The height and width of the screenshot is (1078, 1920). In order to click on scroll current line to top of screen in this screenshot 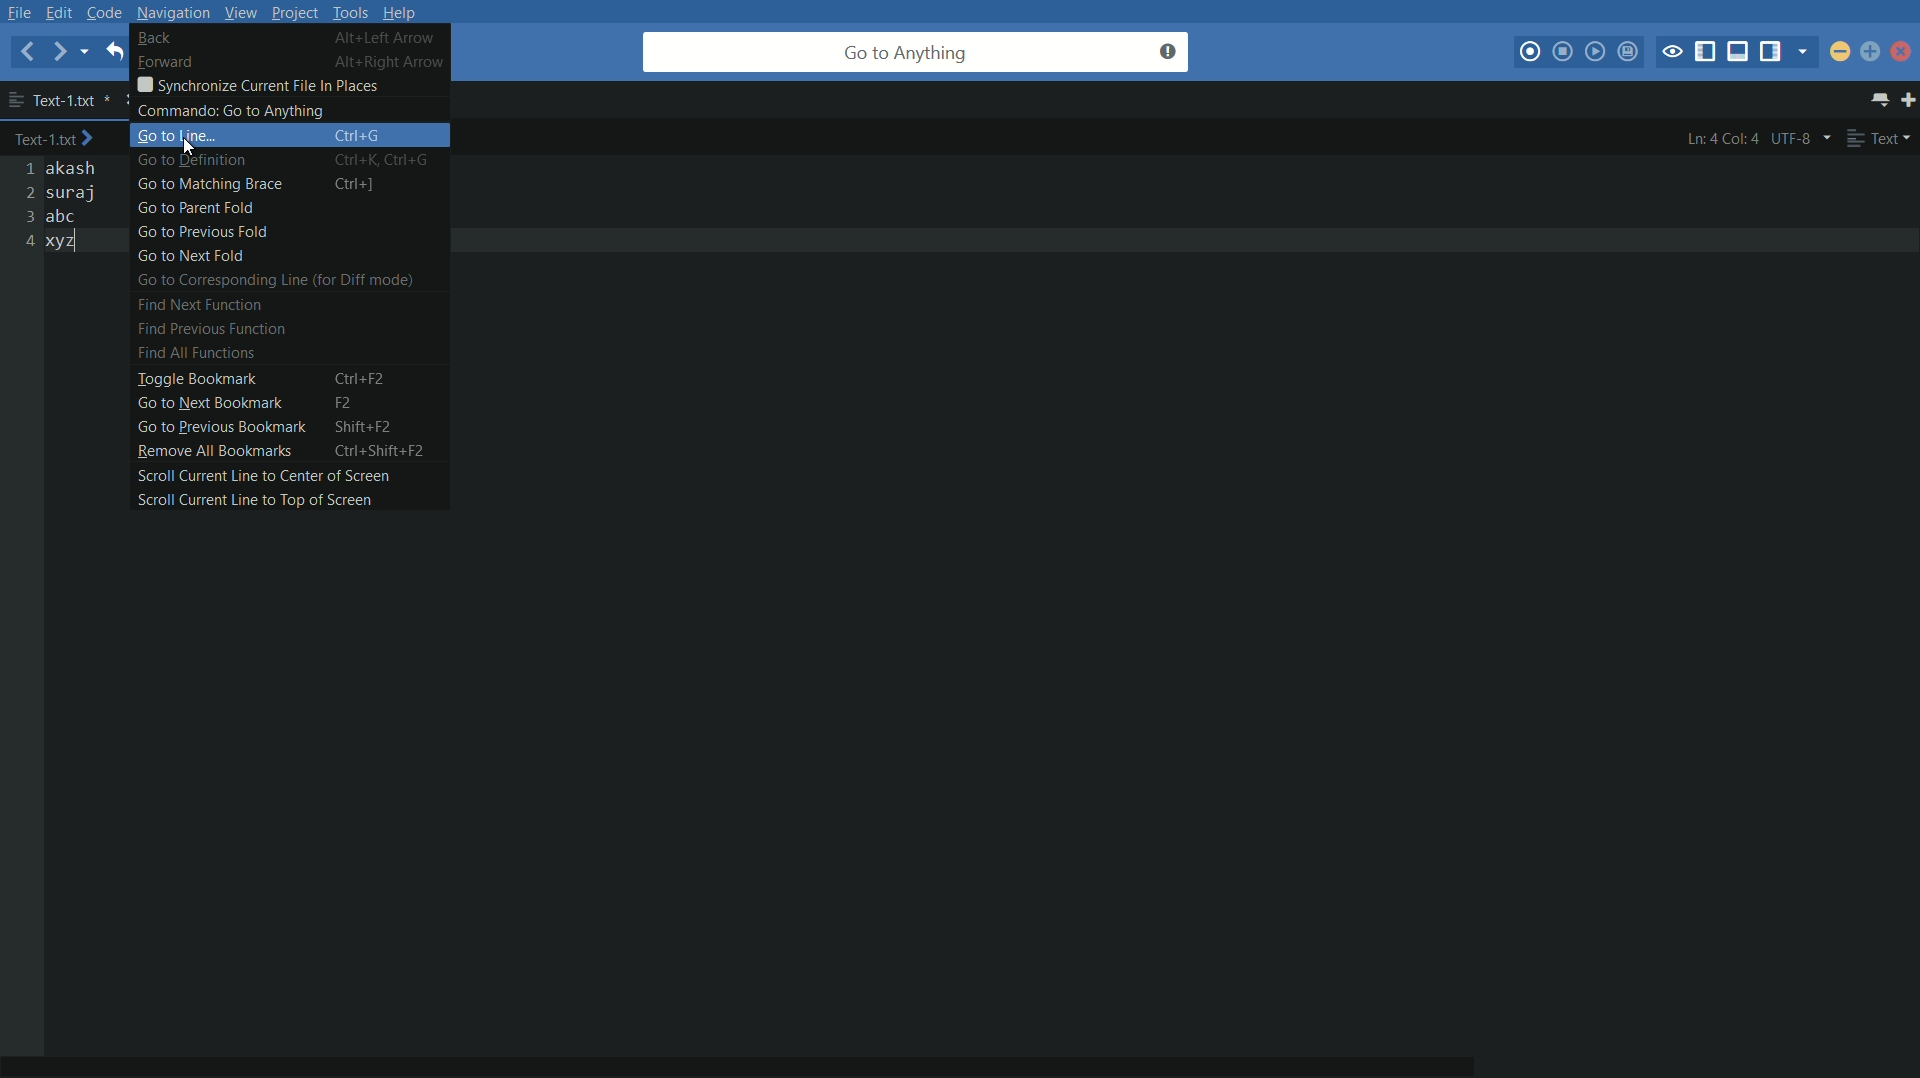, I will do `click(250, 500)`.